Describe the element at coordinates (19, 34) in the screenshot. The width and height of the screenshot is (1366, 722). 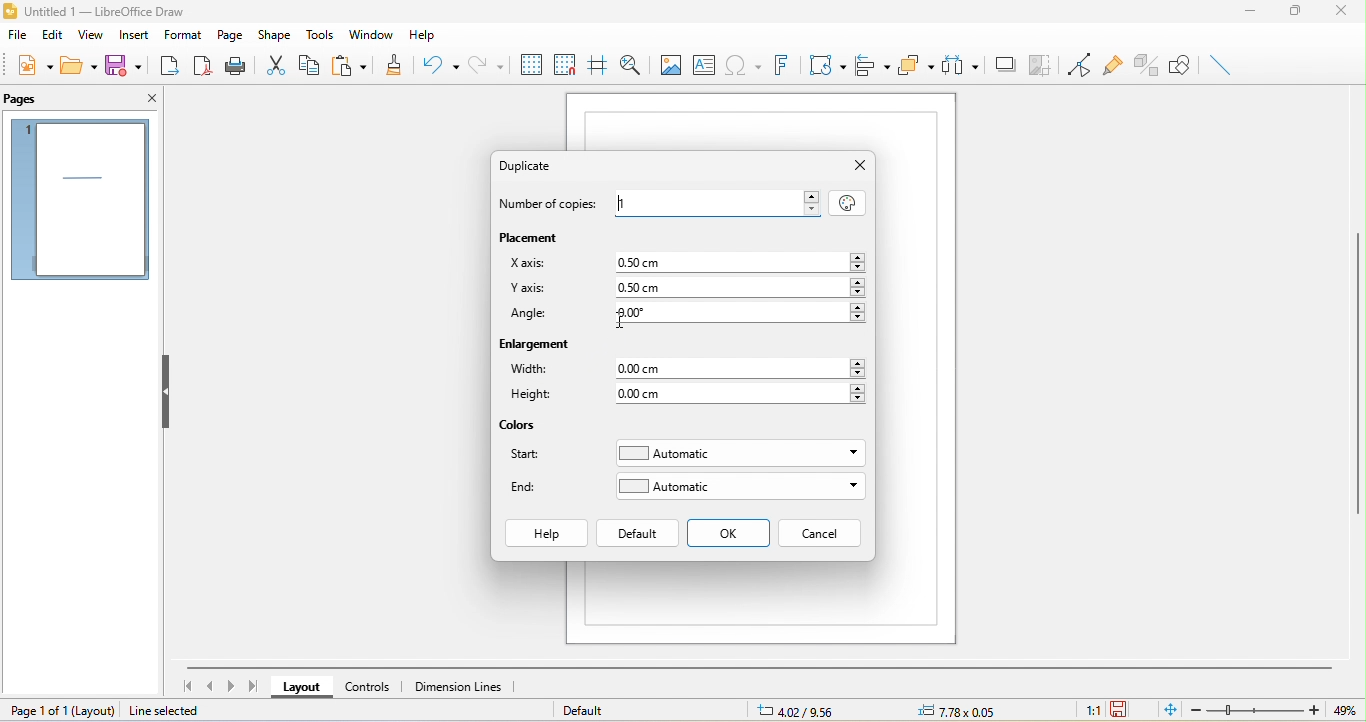
I see `file` at that location.